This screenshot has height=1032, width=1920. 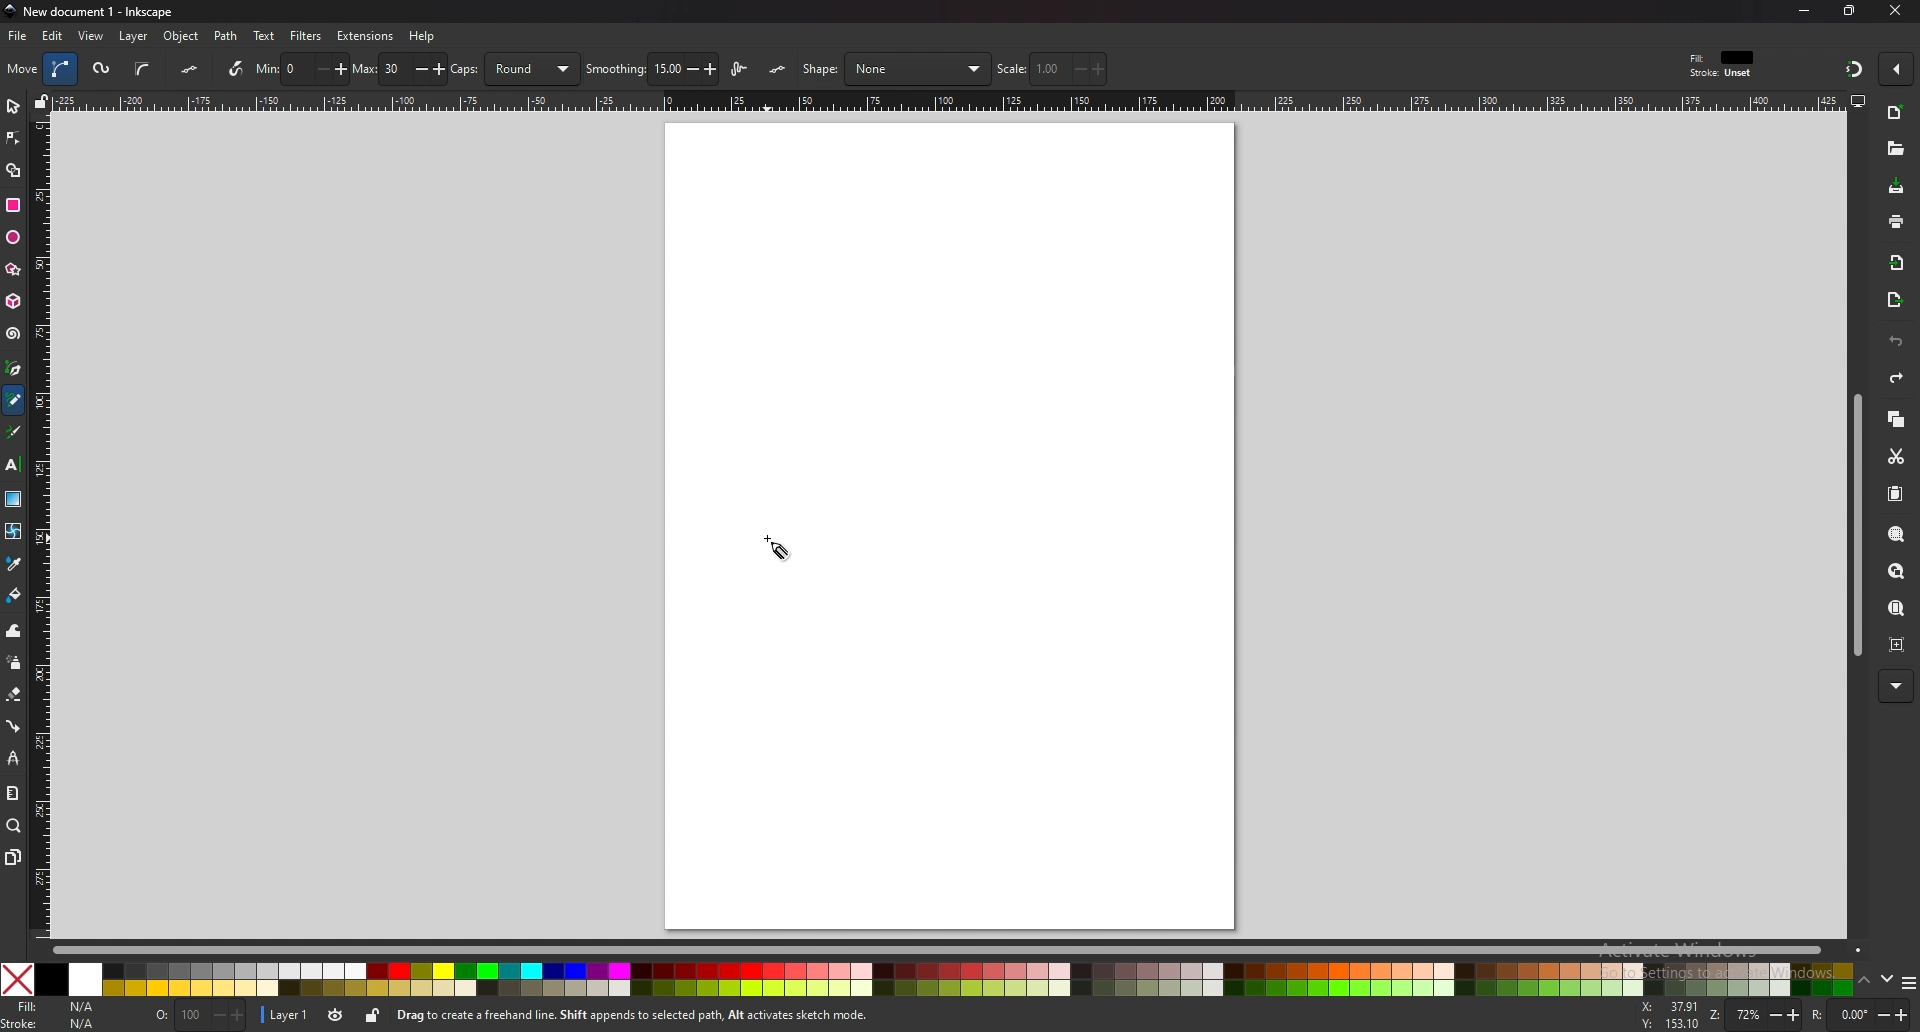 I want to click on paste, so click(x=1895, y=494).